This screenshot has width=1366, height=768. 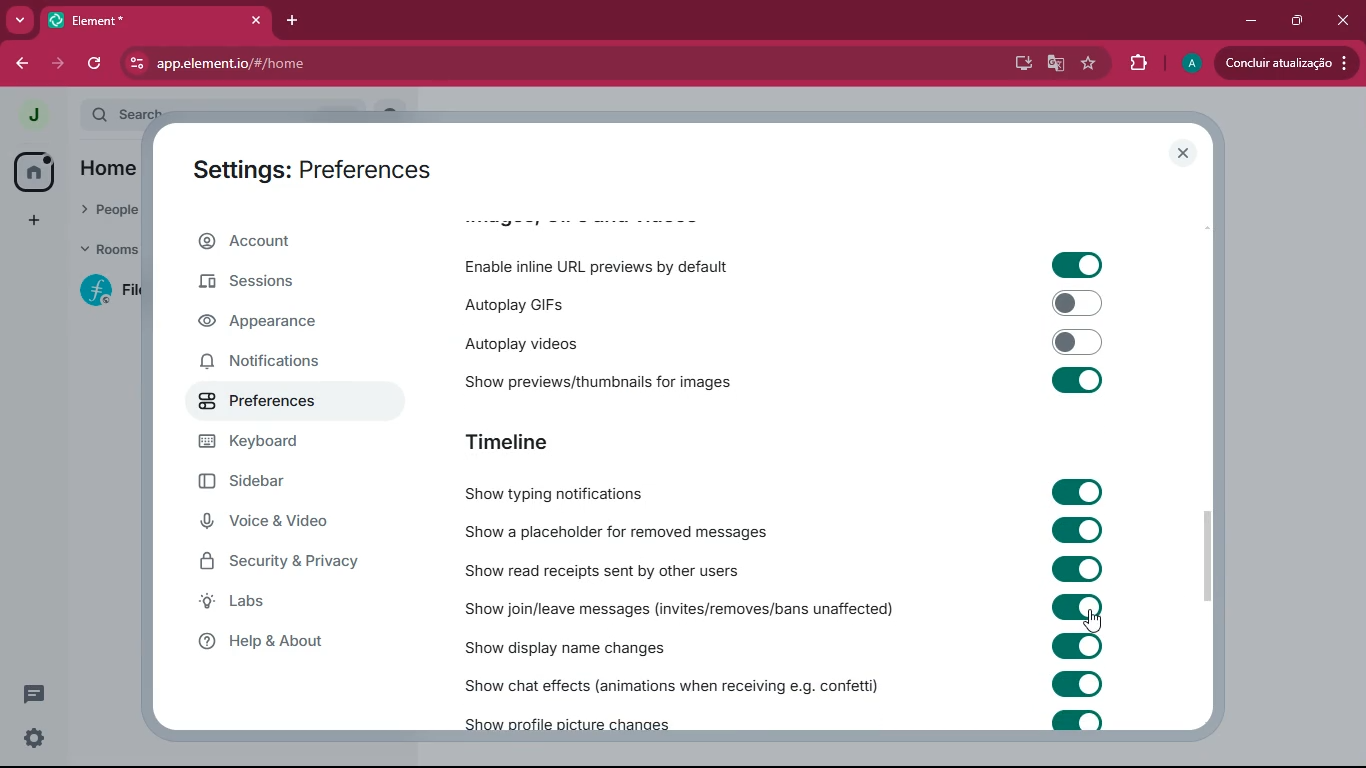 What do you see at coordinates (1138, 64) in the screenshot?
I see `extensions` at bounding box center [1138, 64].